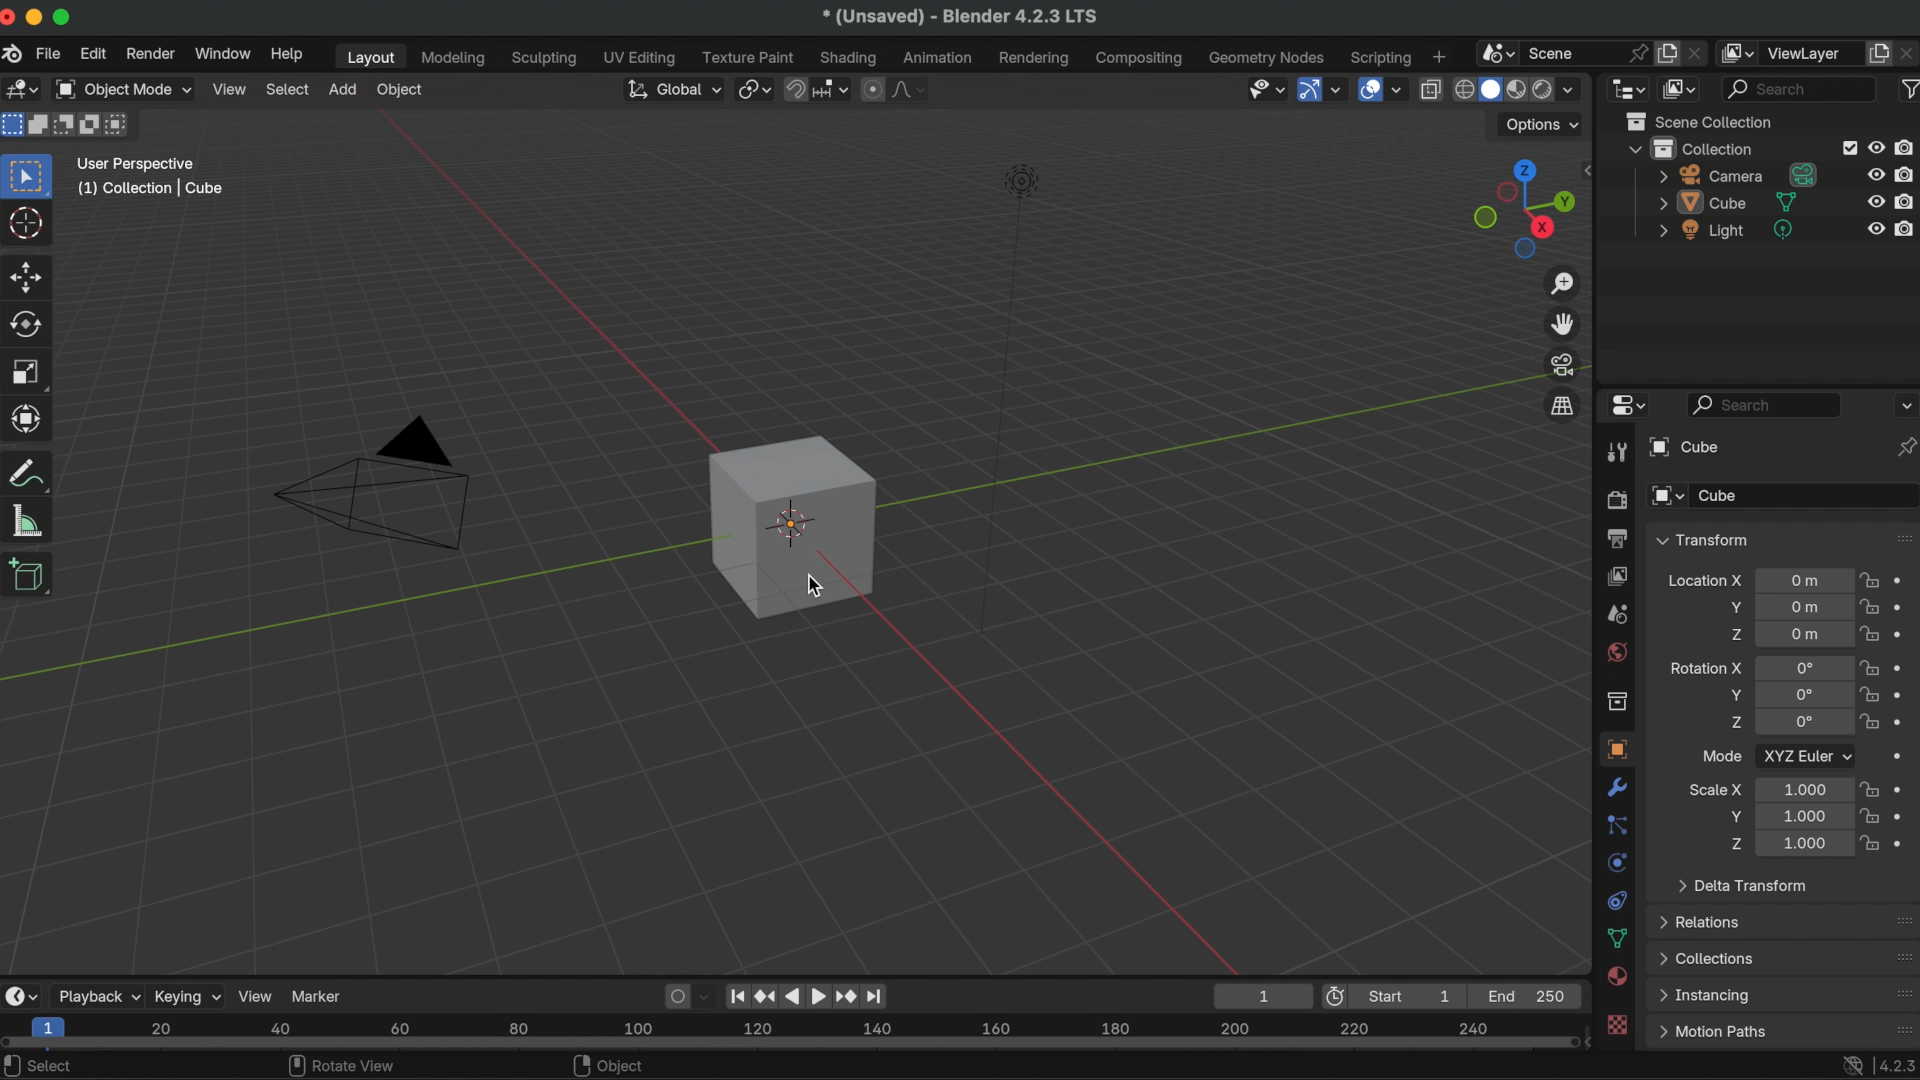  Describe the element at coordinates (1005, 395) in the screenshot. I see `light source` at that location.